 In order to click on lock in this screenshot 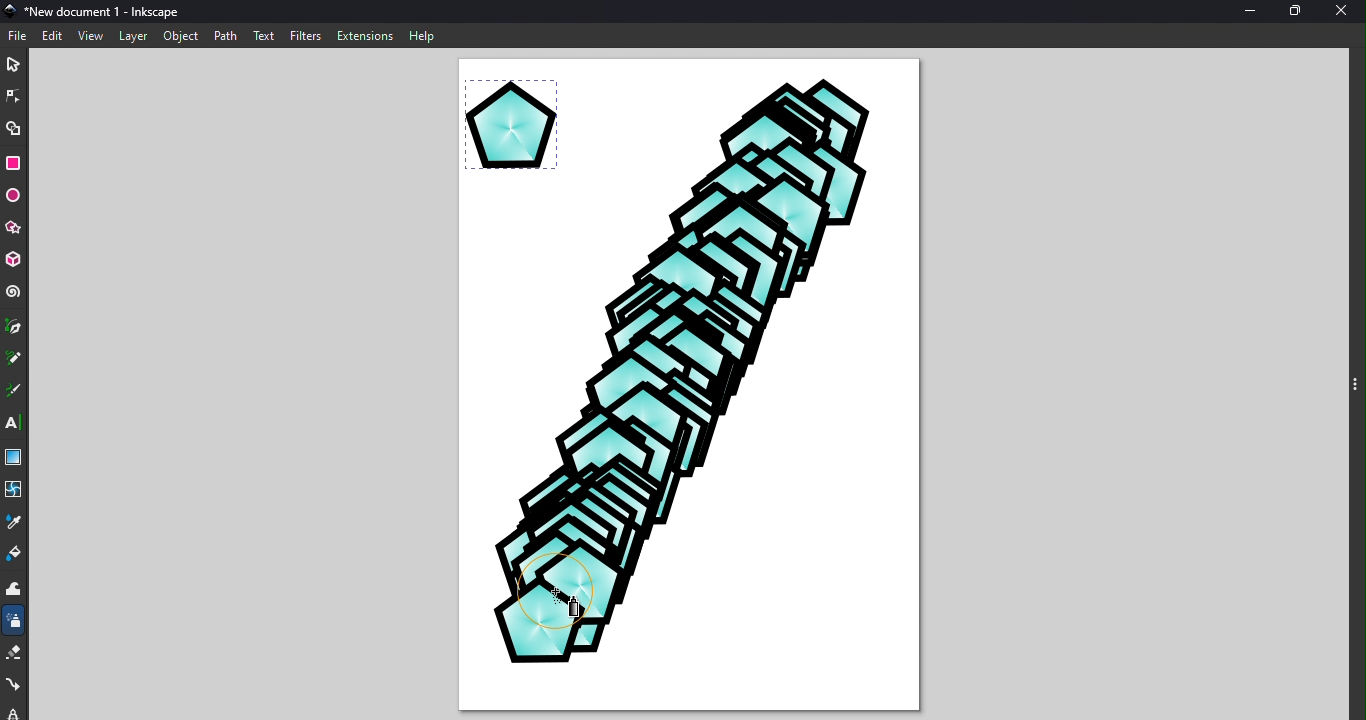, I will do `click(14, 710)`.